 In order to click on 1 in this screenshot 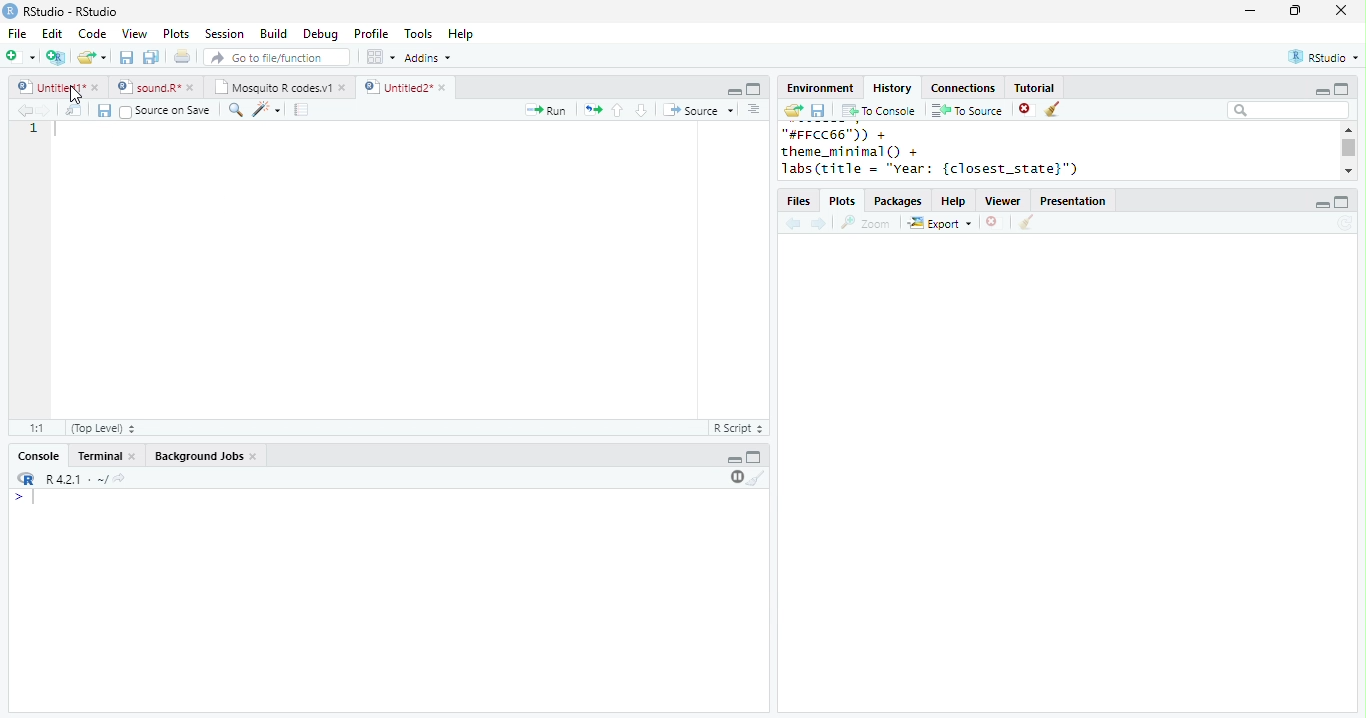, I will do `click(33, 128)`.